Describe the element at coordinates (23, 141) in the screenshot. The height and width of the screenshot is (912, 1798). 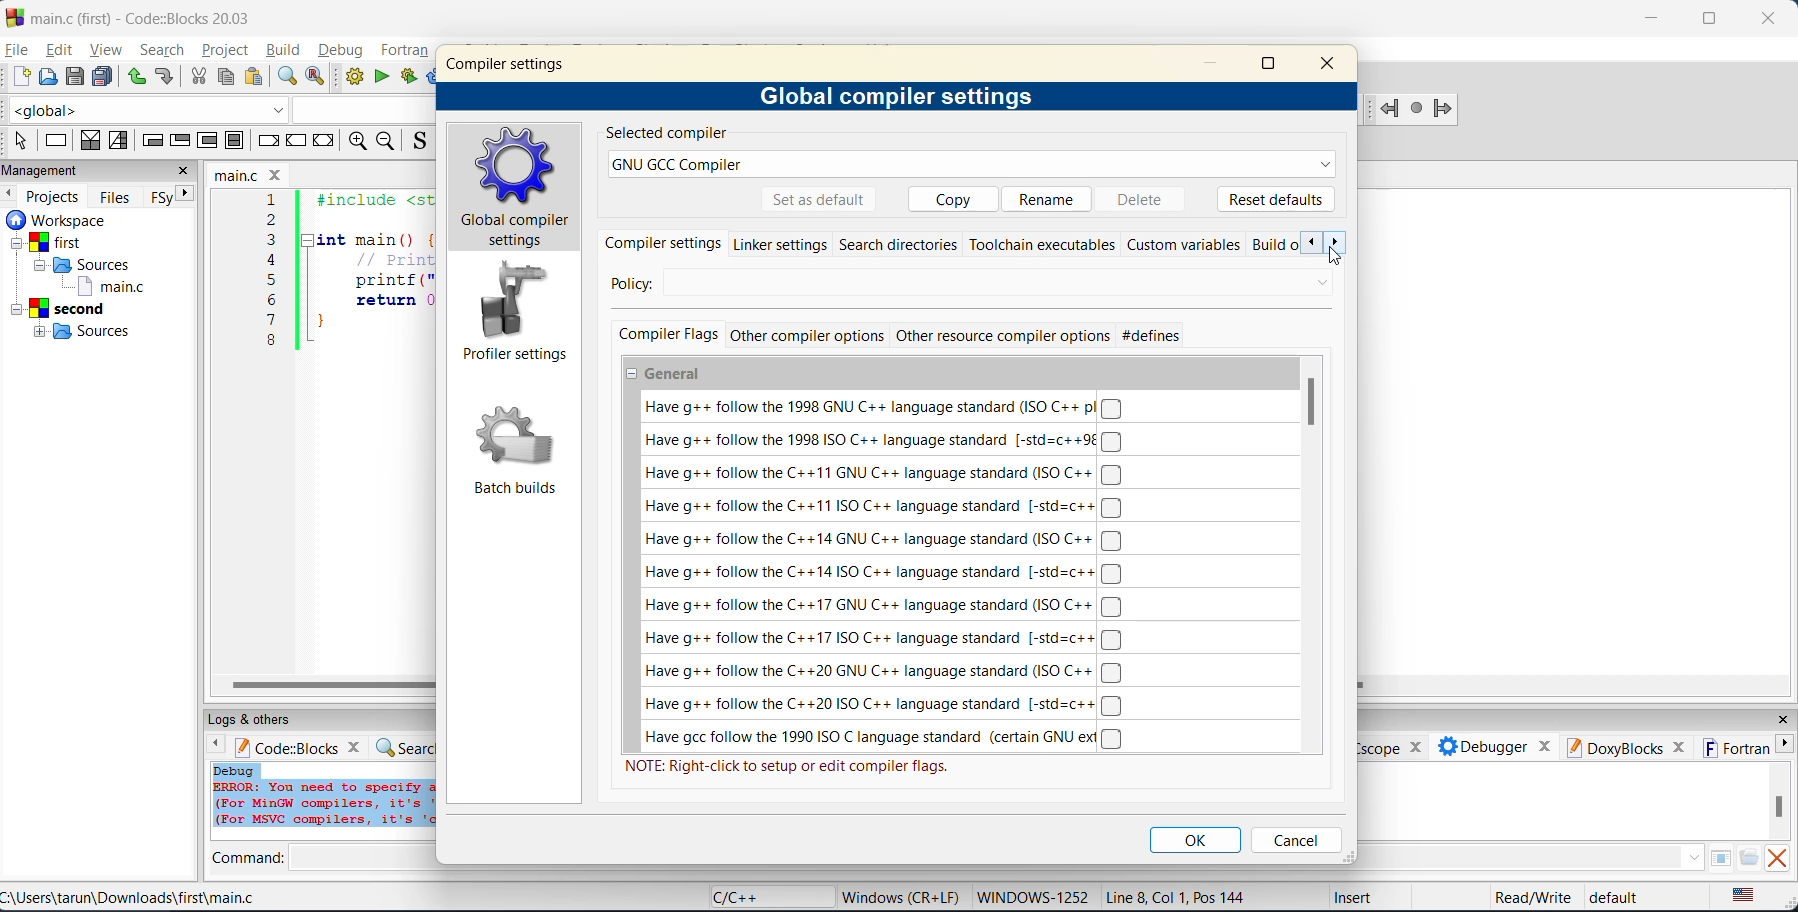
I see `select` at that location.